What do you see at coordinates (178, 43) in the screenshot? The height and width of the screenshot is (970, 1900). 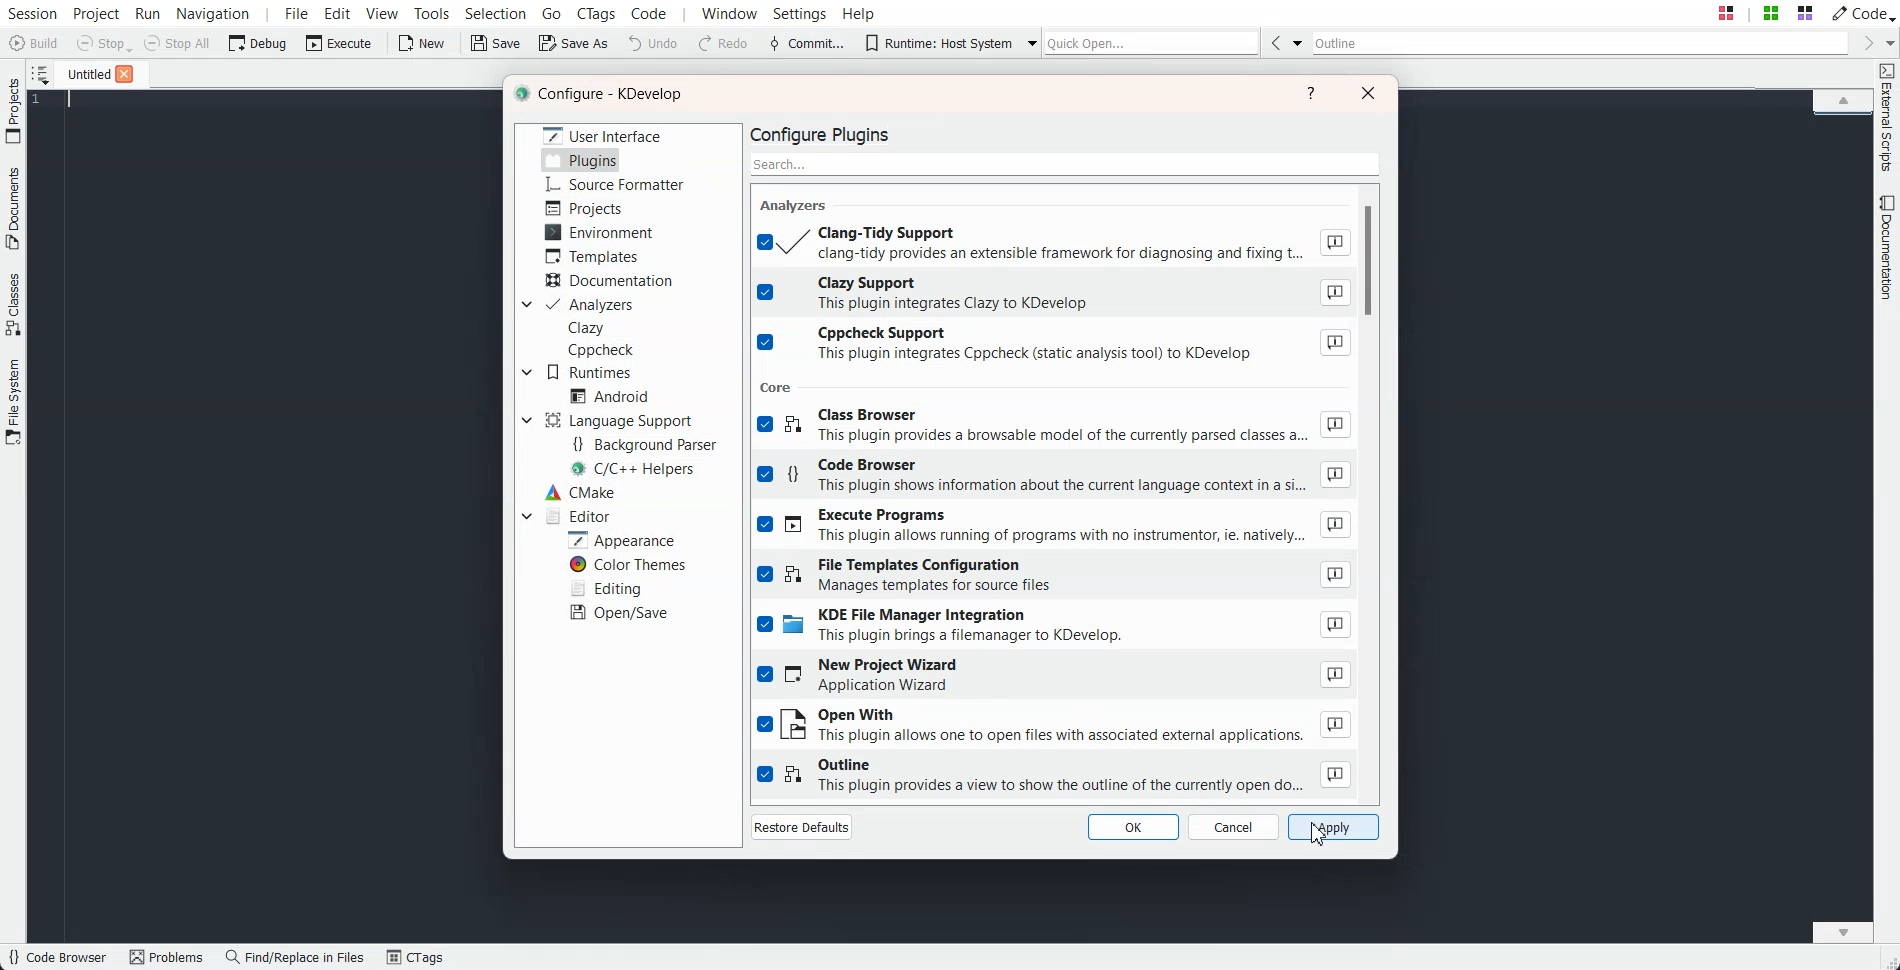 I see `Stop All` at bounding box center [178, 43].